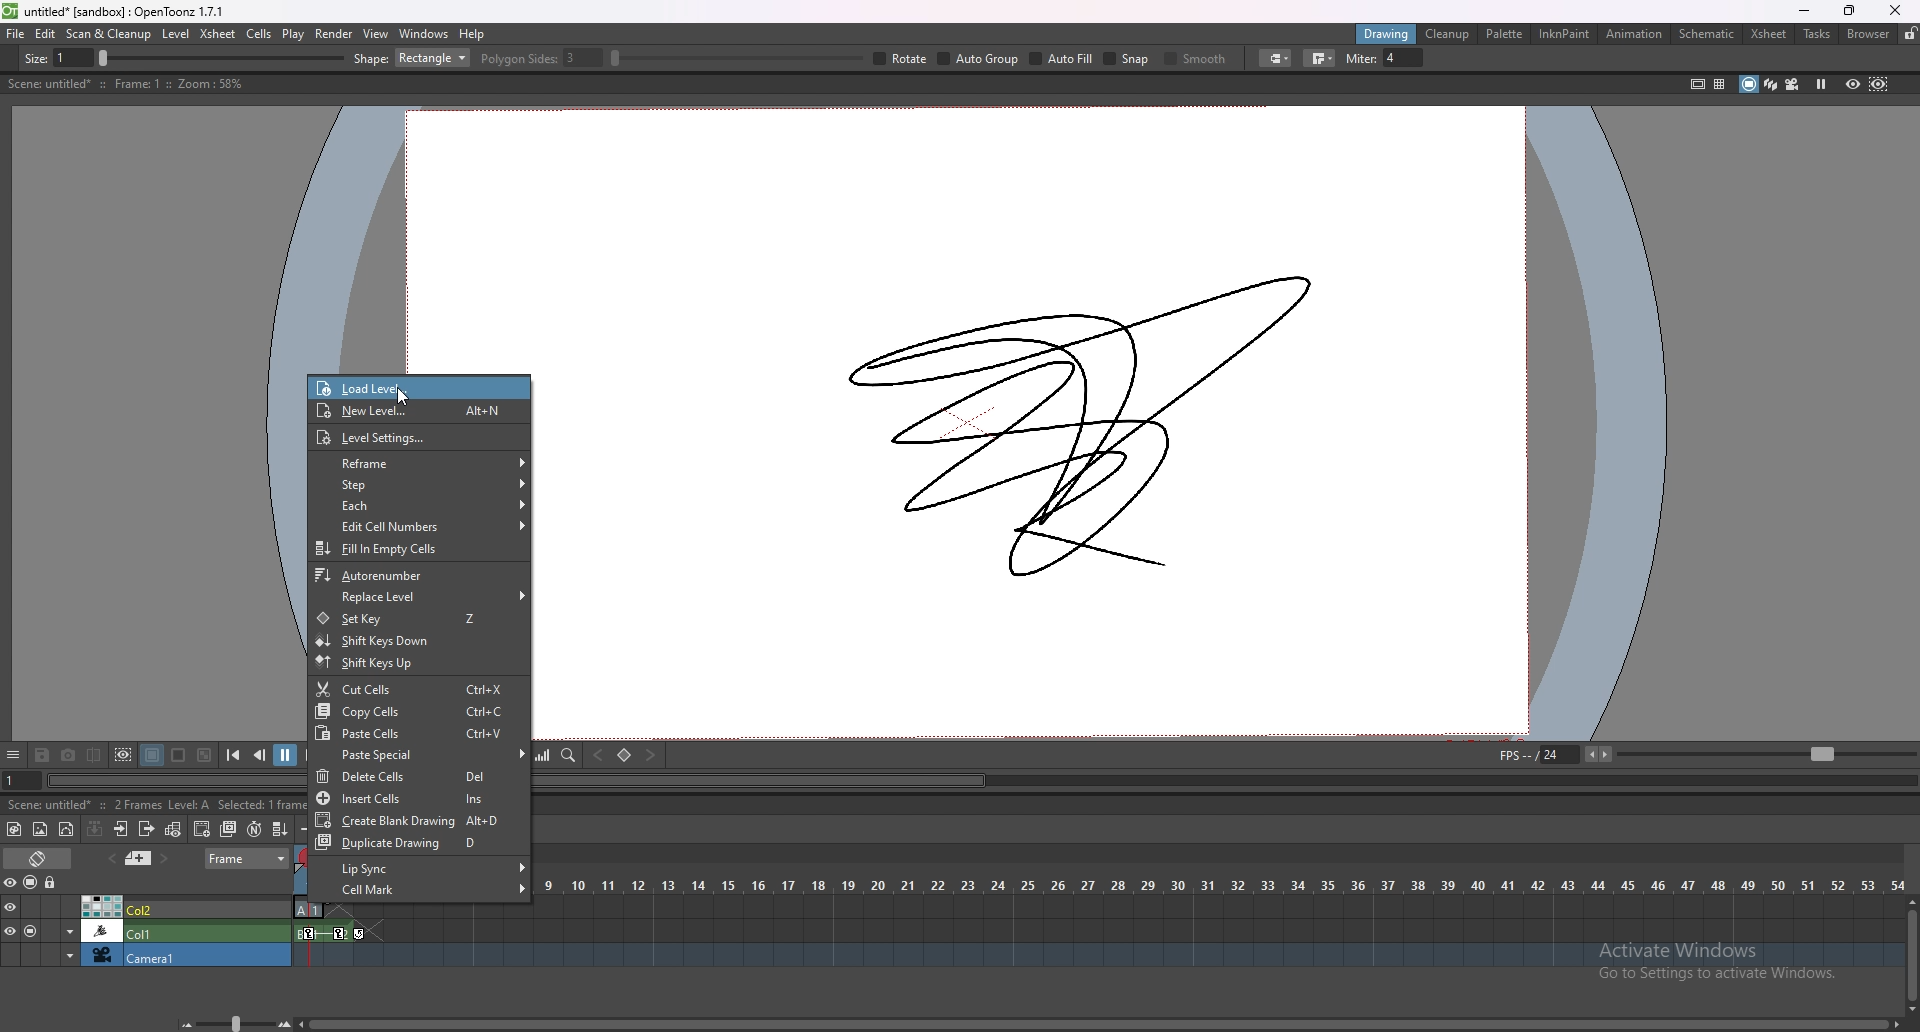  I want to click on copy cells, so click(418, 711).